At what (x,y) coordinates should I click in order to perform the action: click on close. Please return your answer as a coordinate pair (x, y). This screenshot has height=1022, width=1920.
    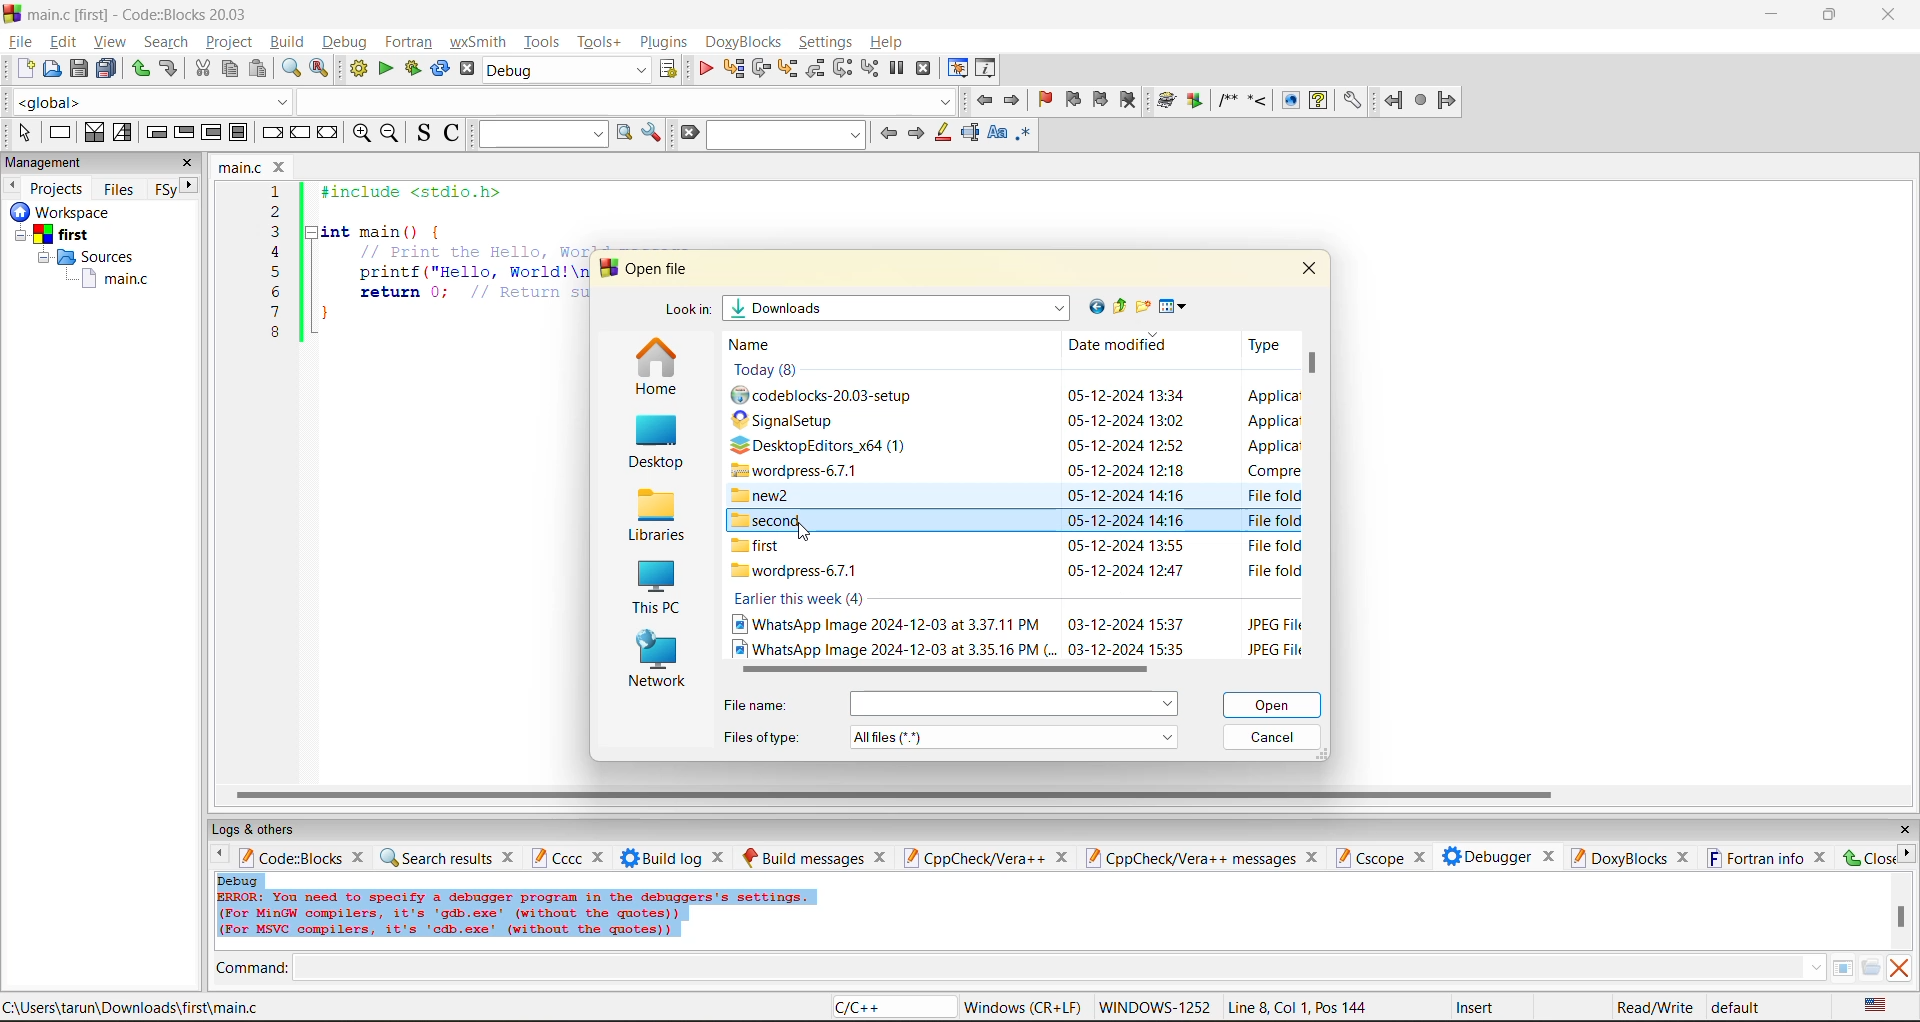
    Looking at the image, I should click on (188, 163).